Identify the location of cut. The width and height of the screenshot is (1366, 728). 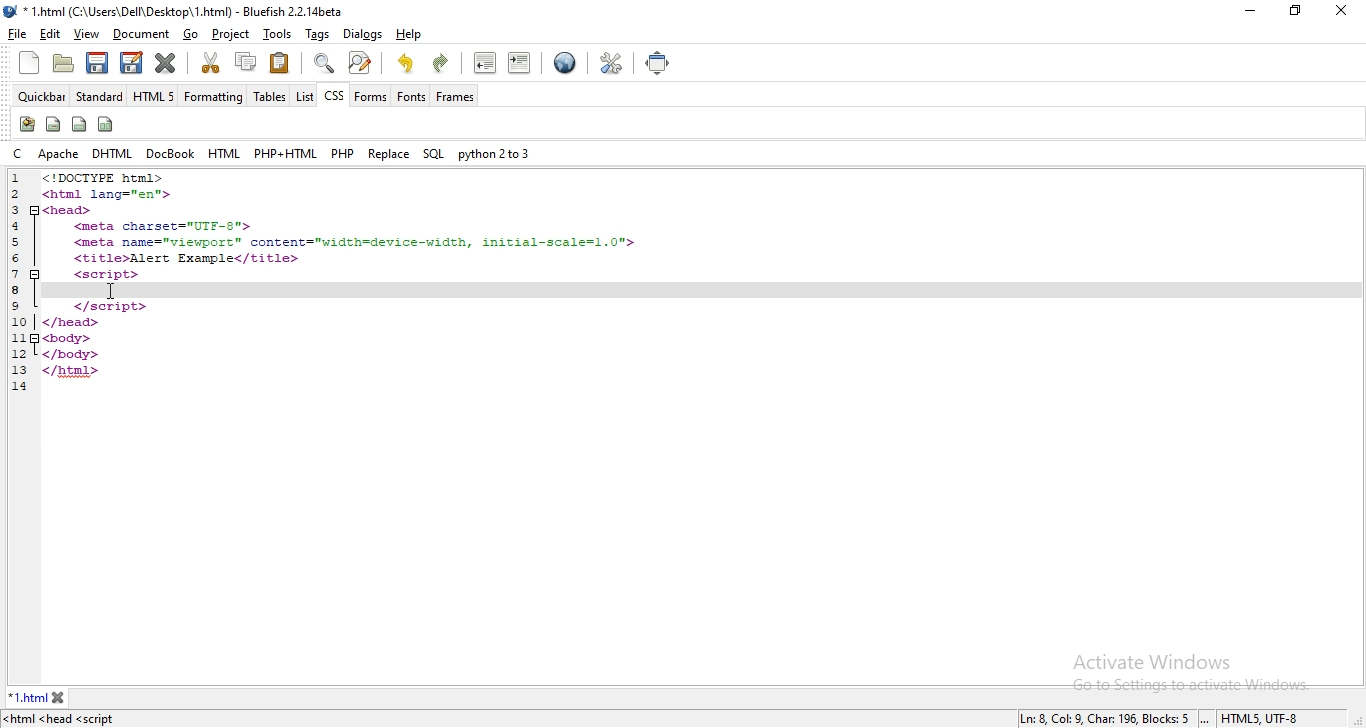
(211, 63).